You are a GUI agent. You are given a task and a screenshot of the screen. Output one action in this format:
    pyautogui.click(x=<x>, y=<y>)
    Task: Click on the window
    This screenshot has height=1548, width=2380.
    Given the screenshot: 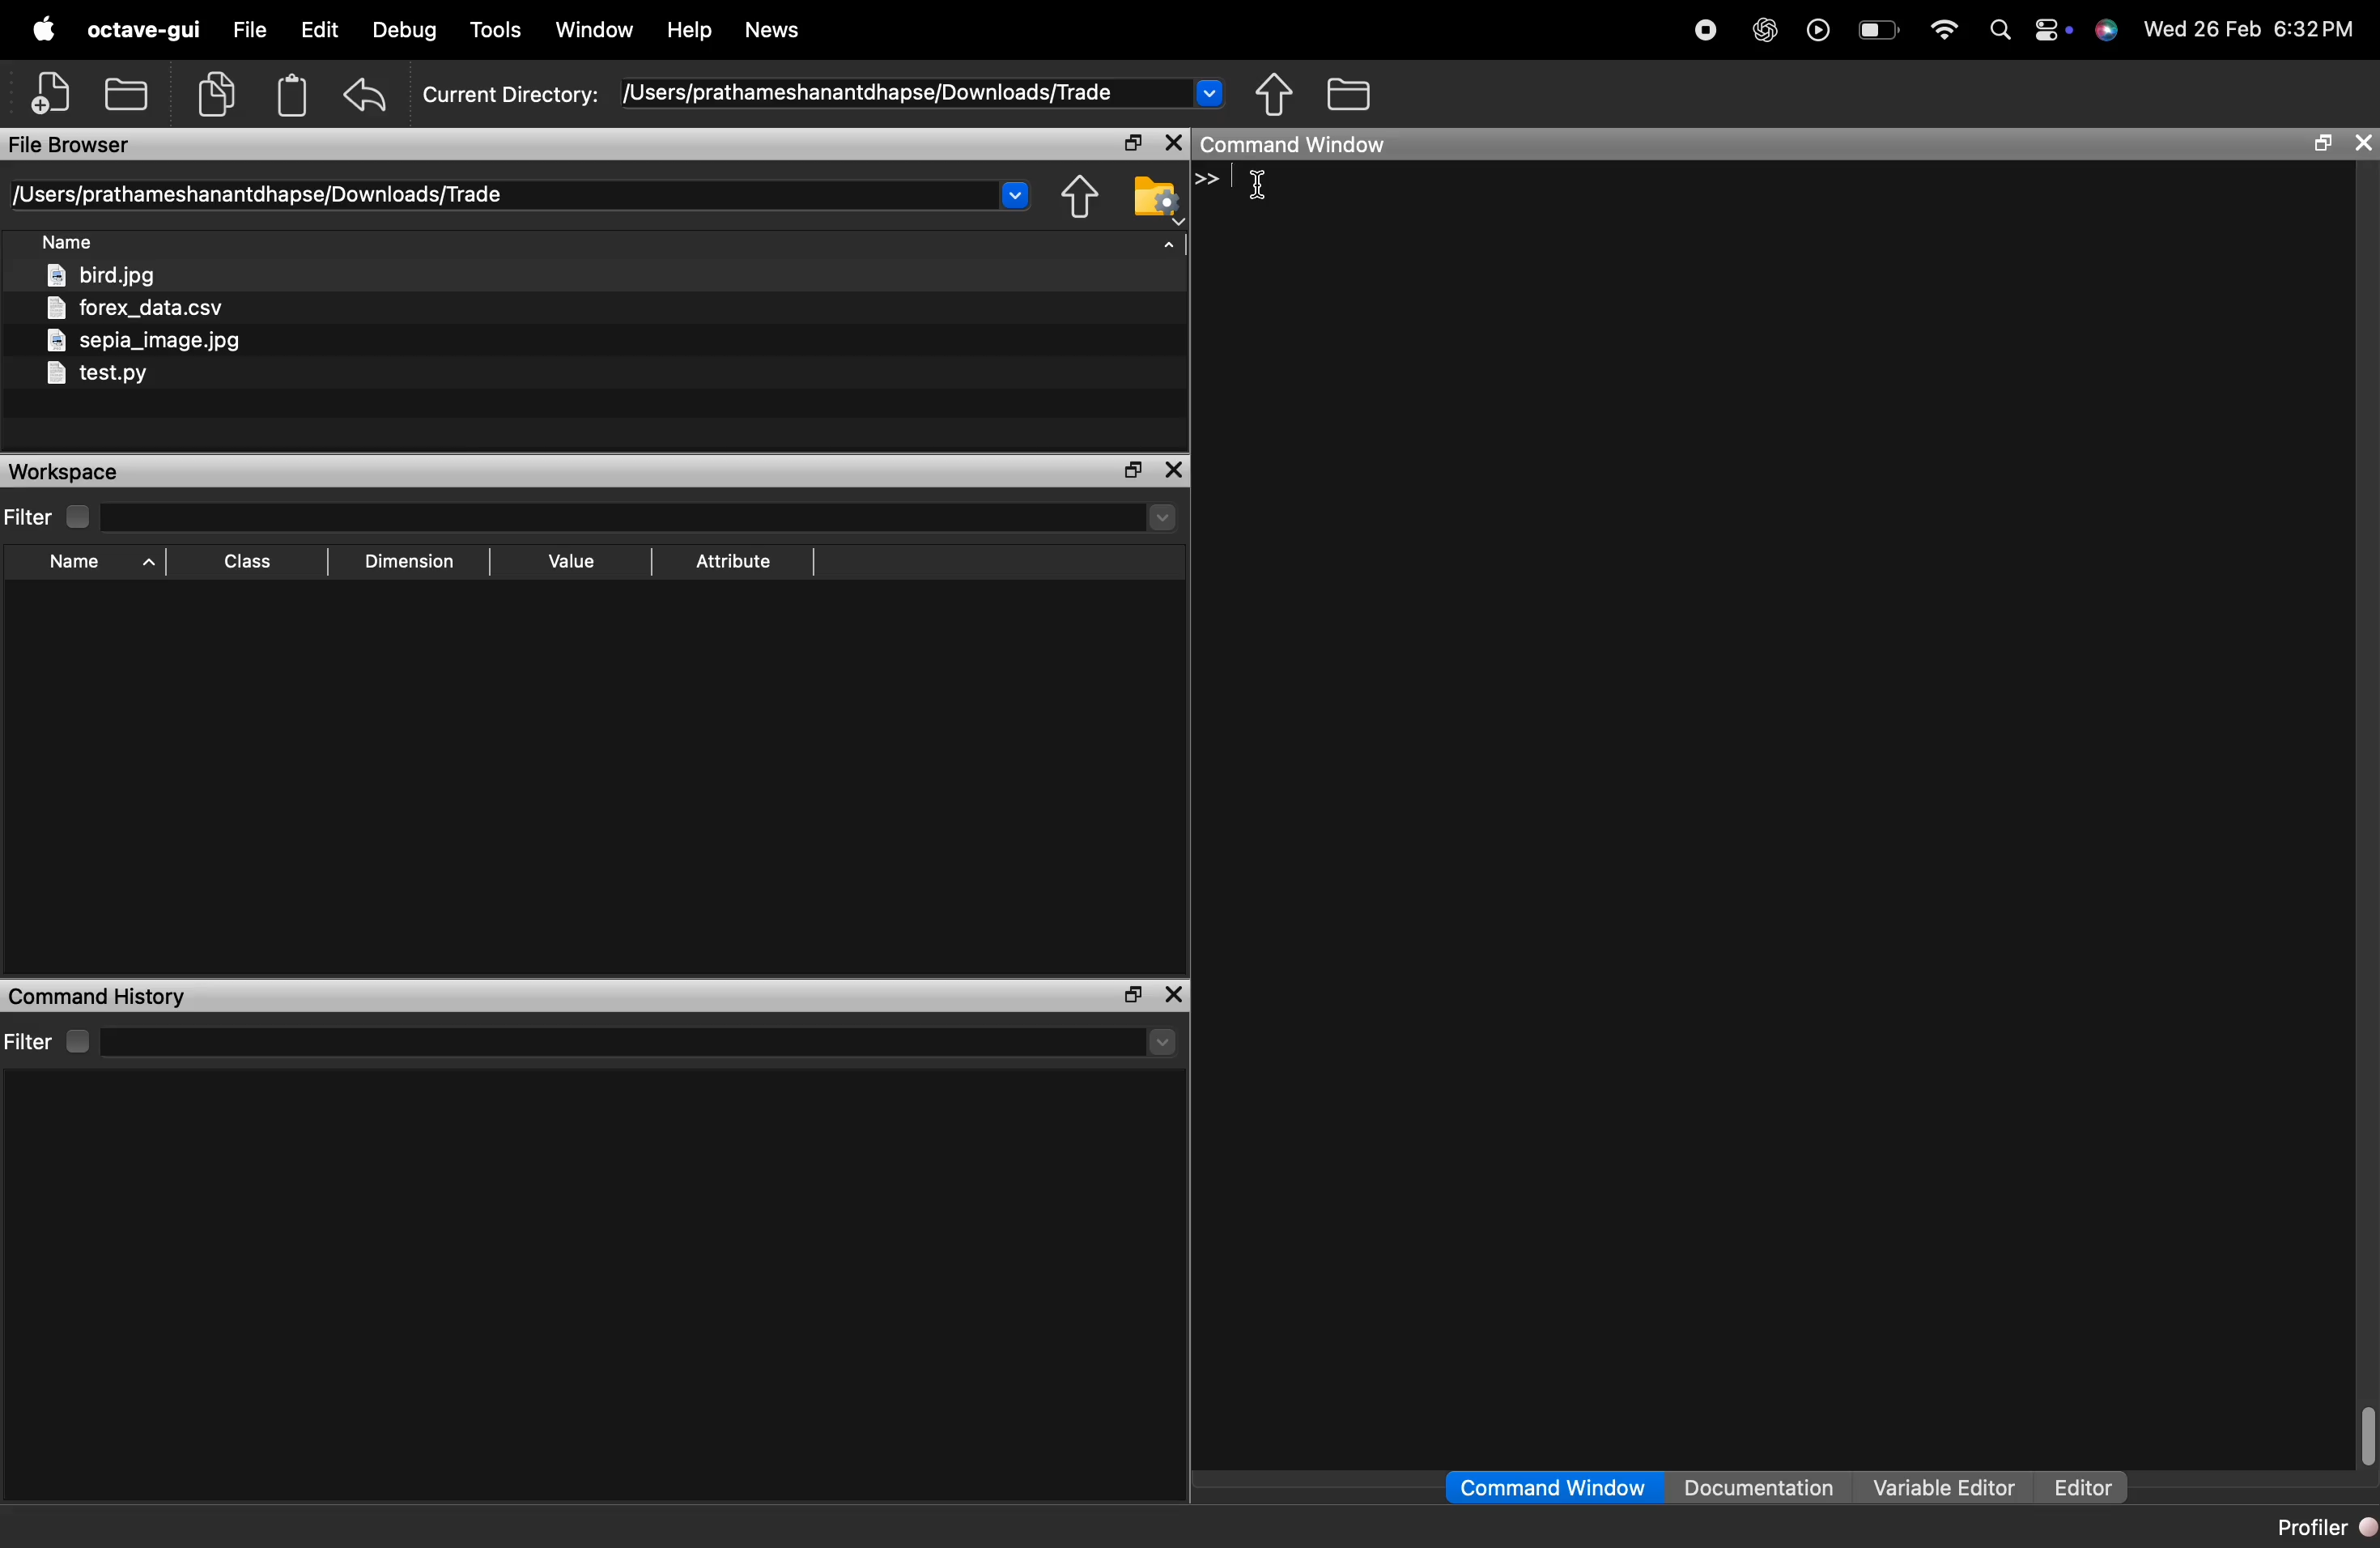 What is the action you would take?
    pyautogui.click(x=596, y=31)
    